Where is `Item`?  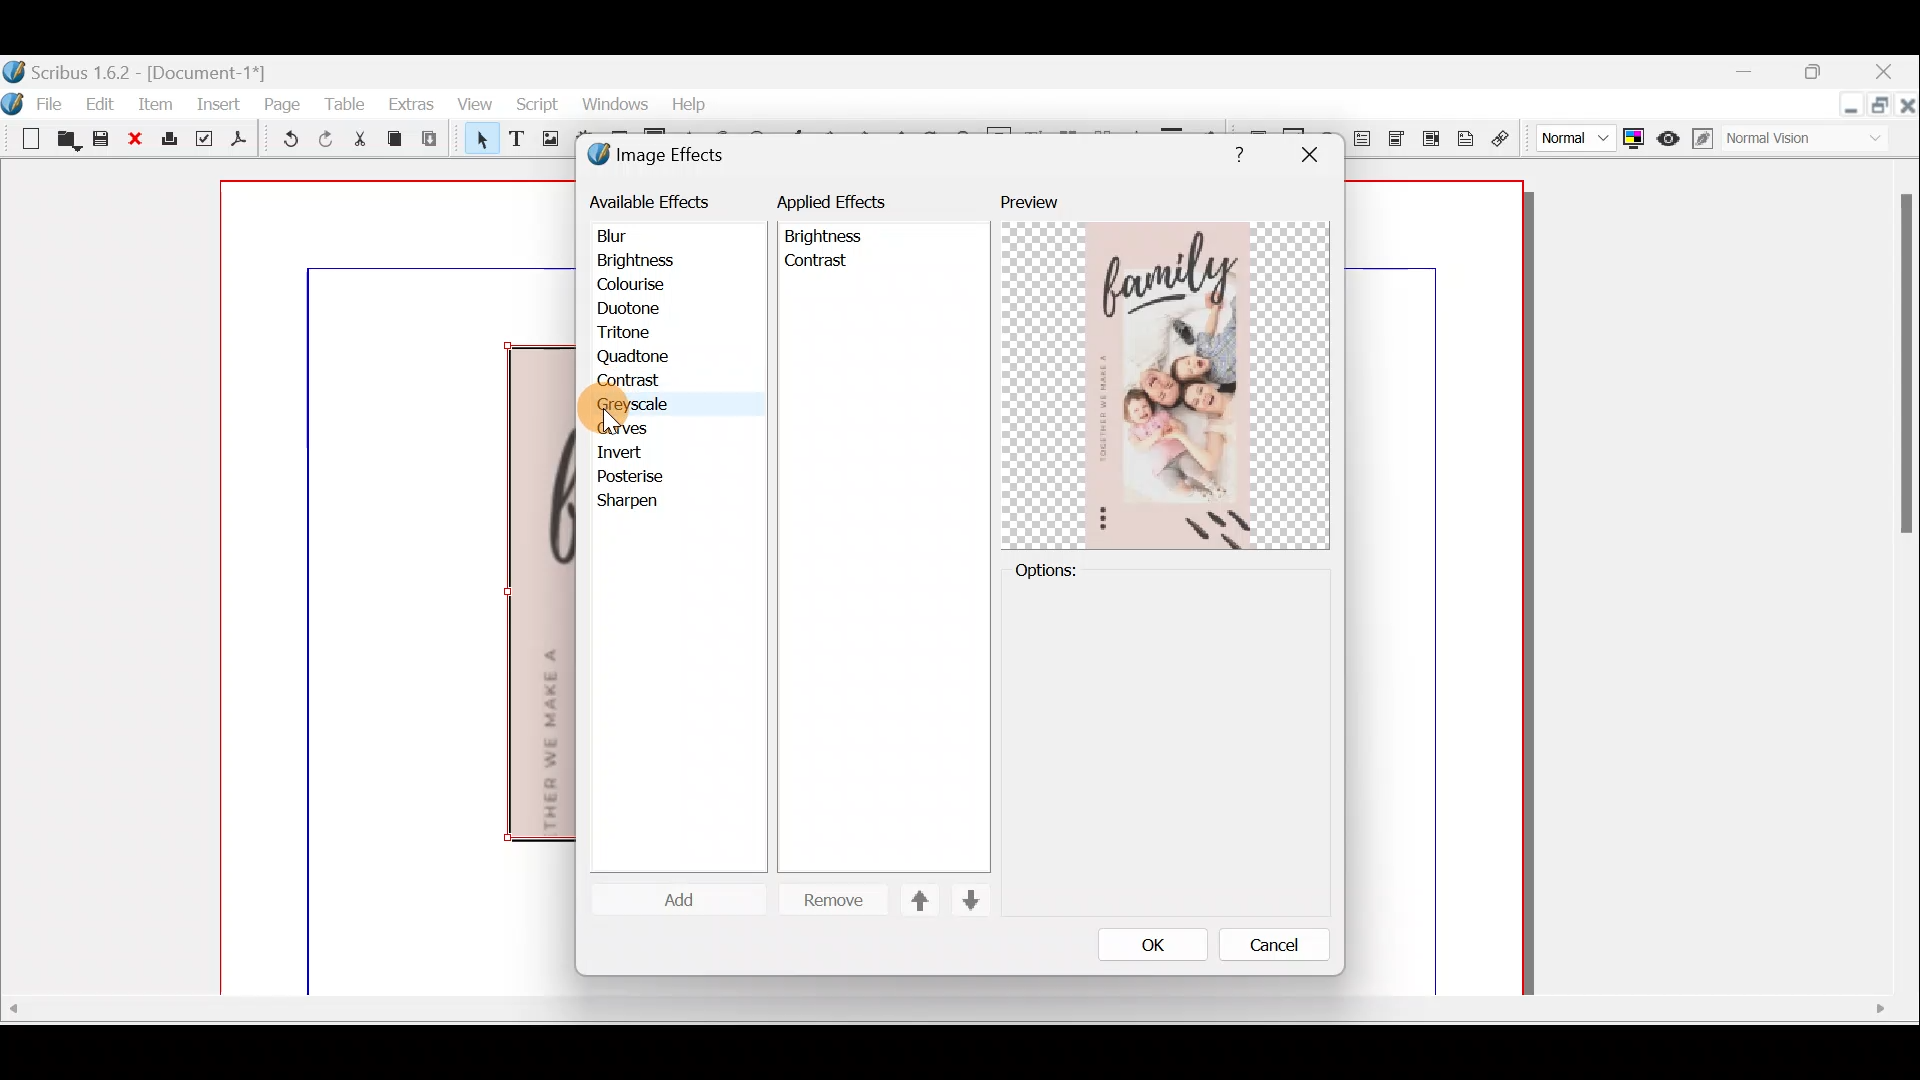 Item is located at coordinates (153, 103).